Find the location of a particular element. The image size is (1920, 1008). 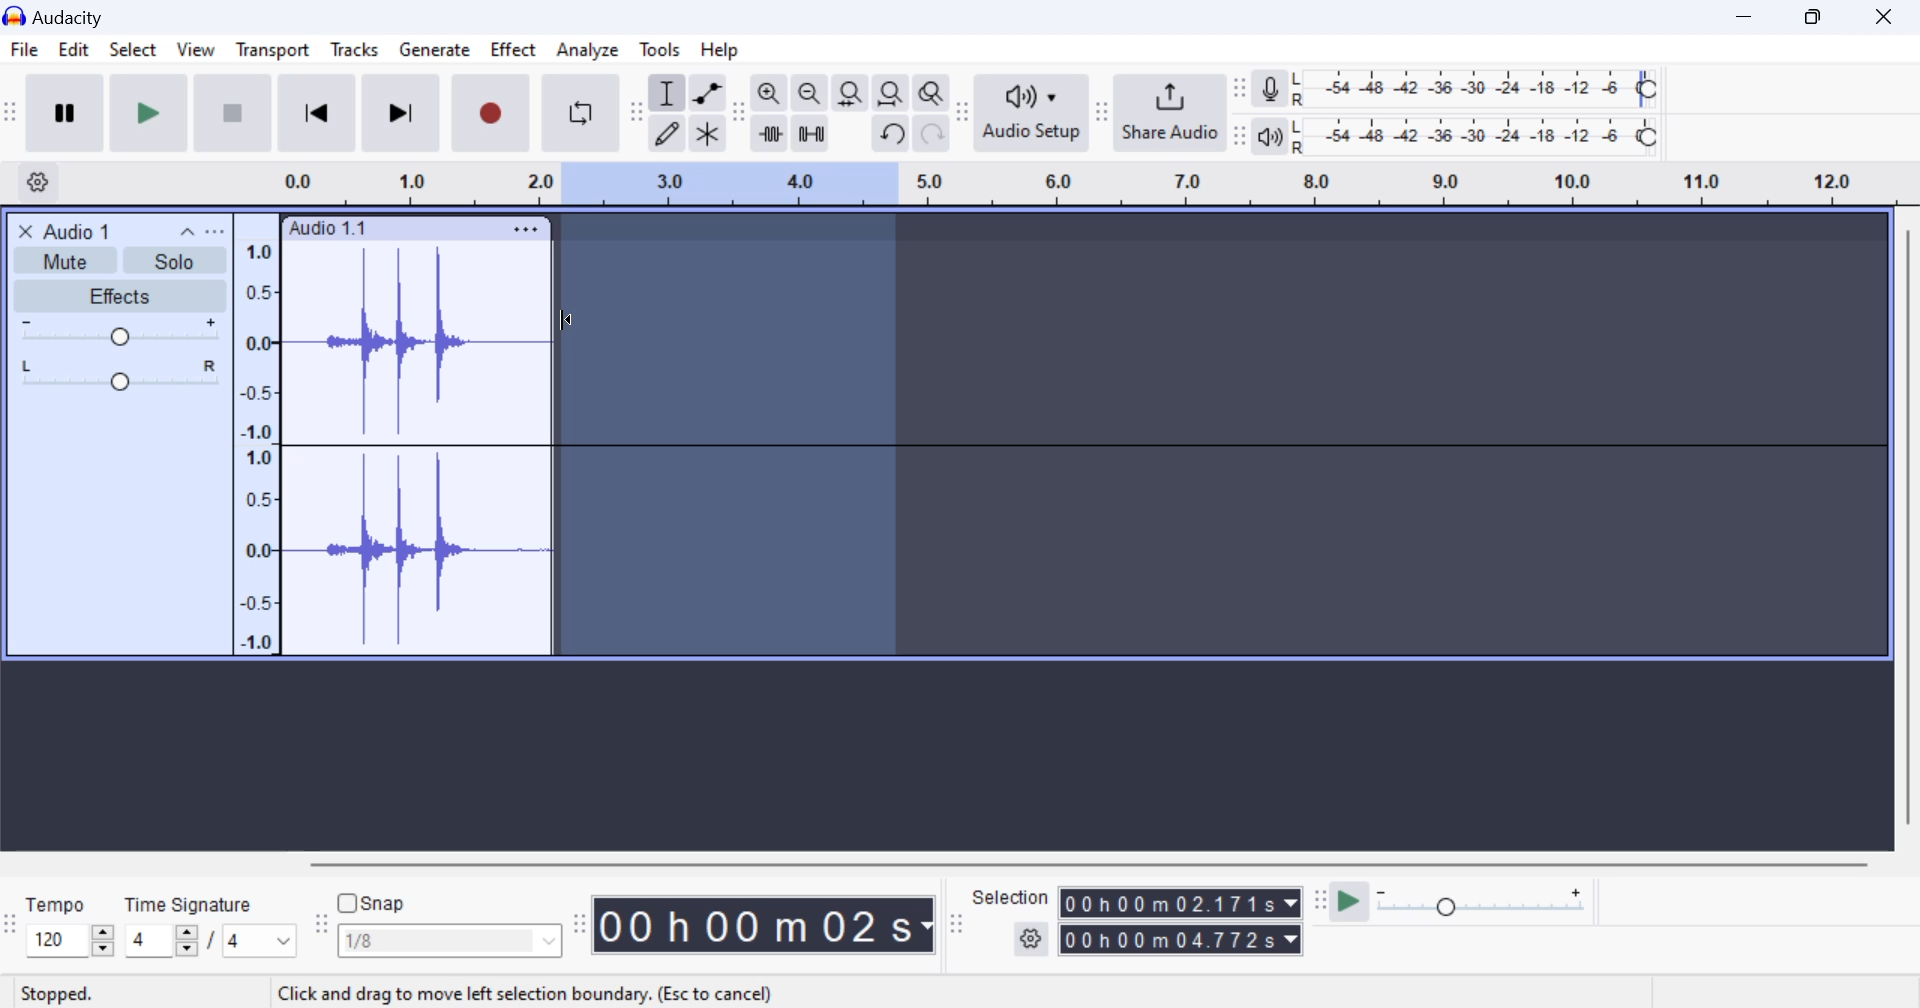

Record is located at coordinates (487, 114).